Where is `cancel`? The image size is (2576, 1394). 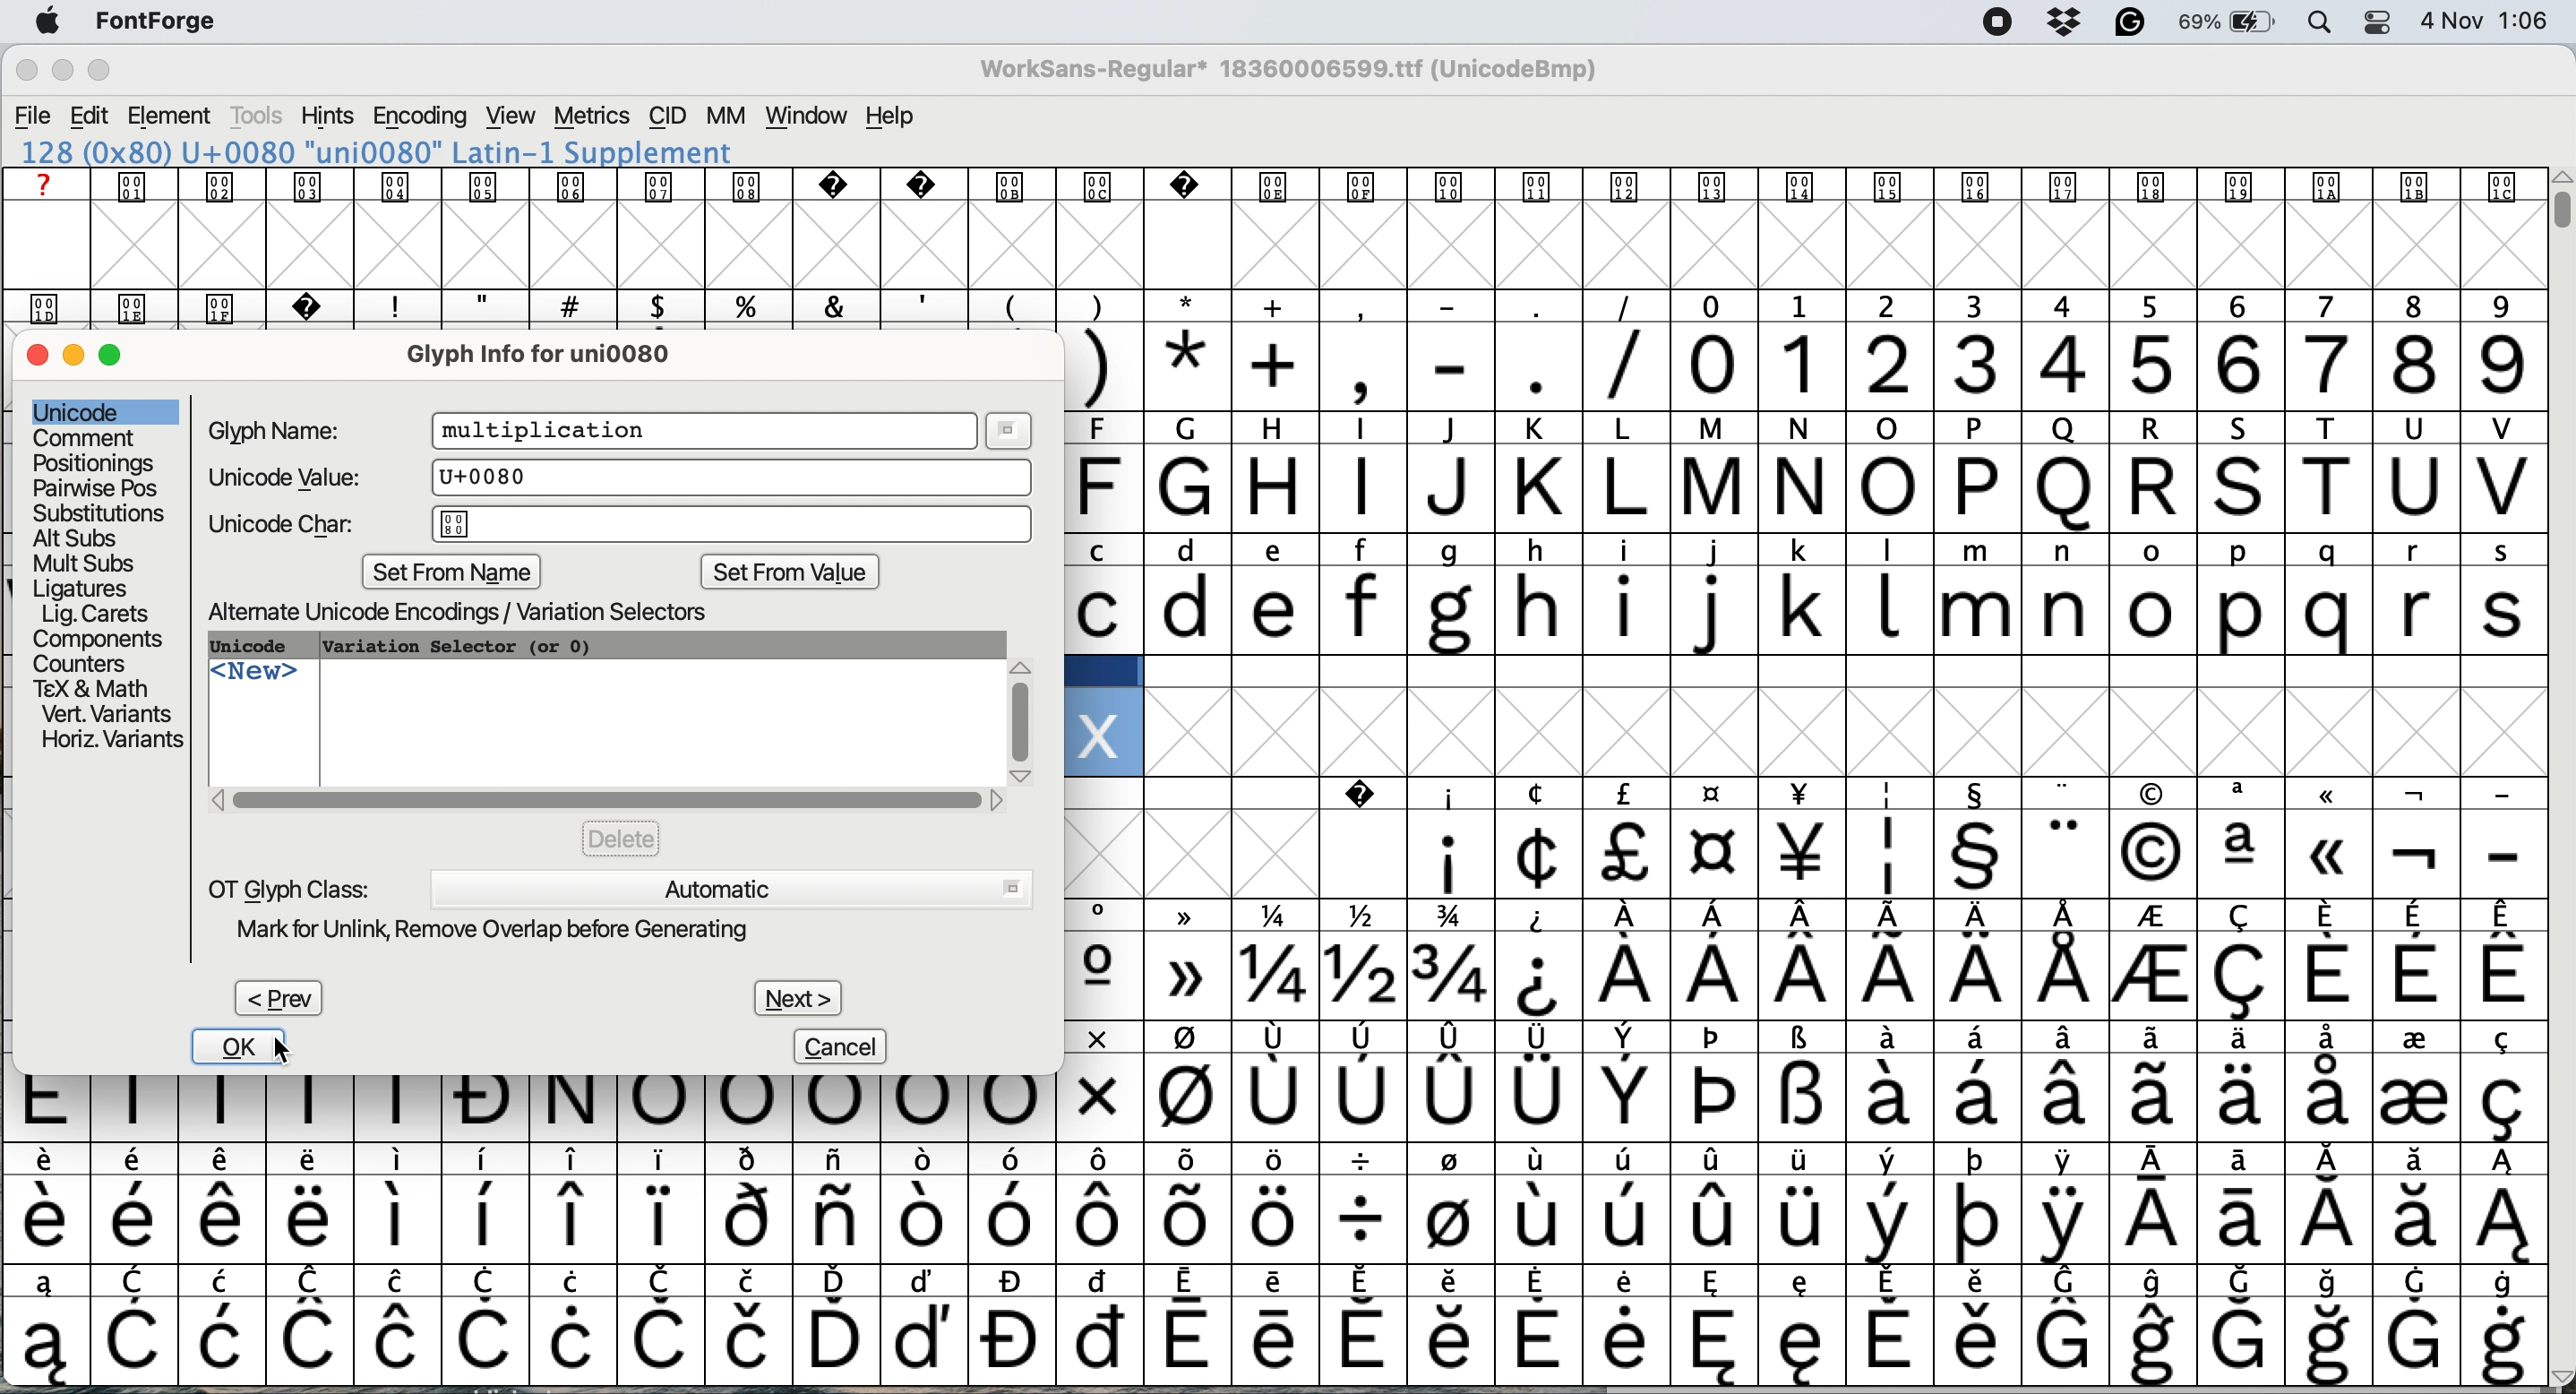
cancel is located at coordinates (844, 1046).